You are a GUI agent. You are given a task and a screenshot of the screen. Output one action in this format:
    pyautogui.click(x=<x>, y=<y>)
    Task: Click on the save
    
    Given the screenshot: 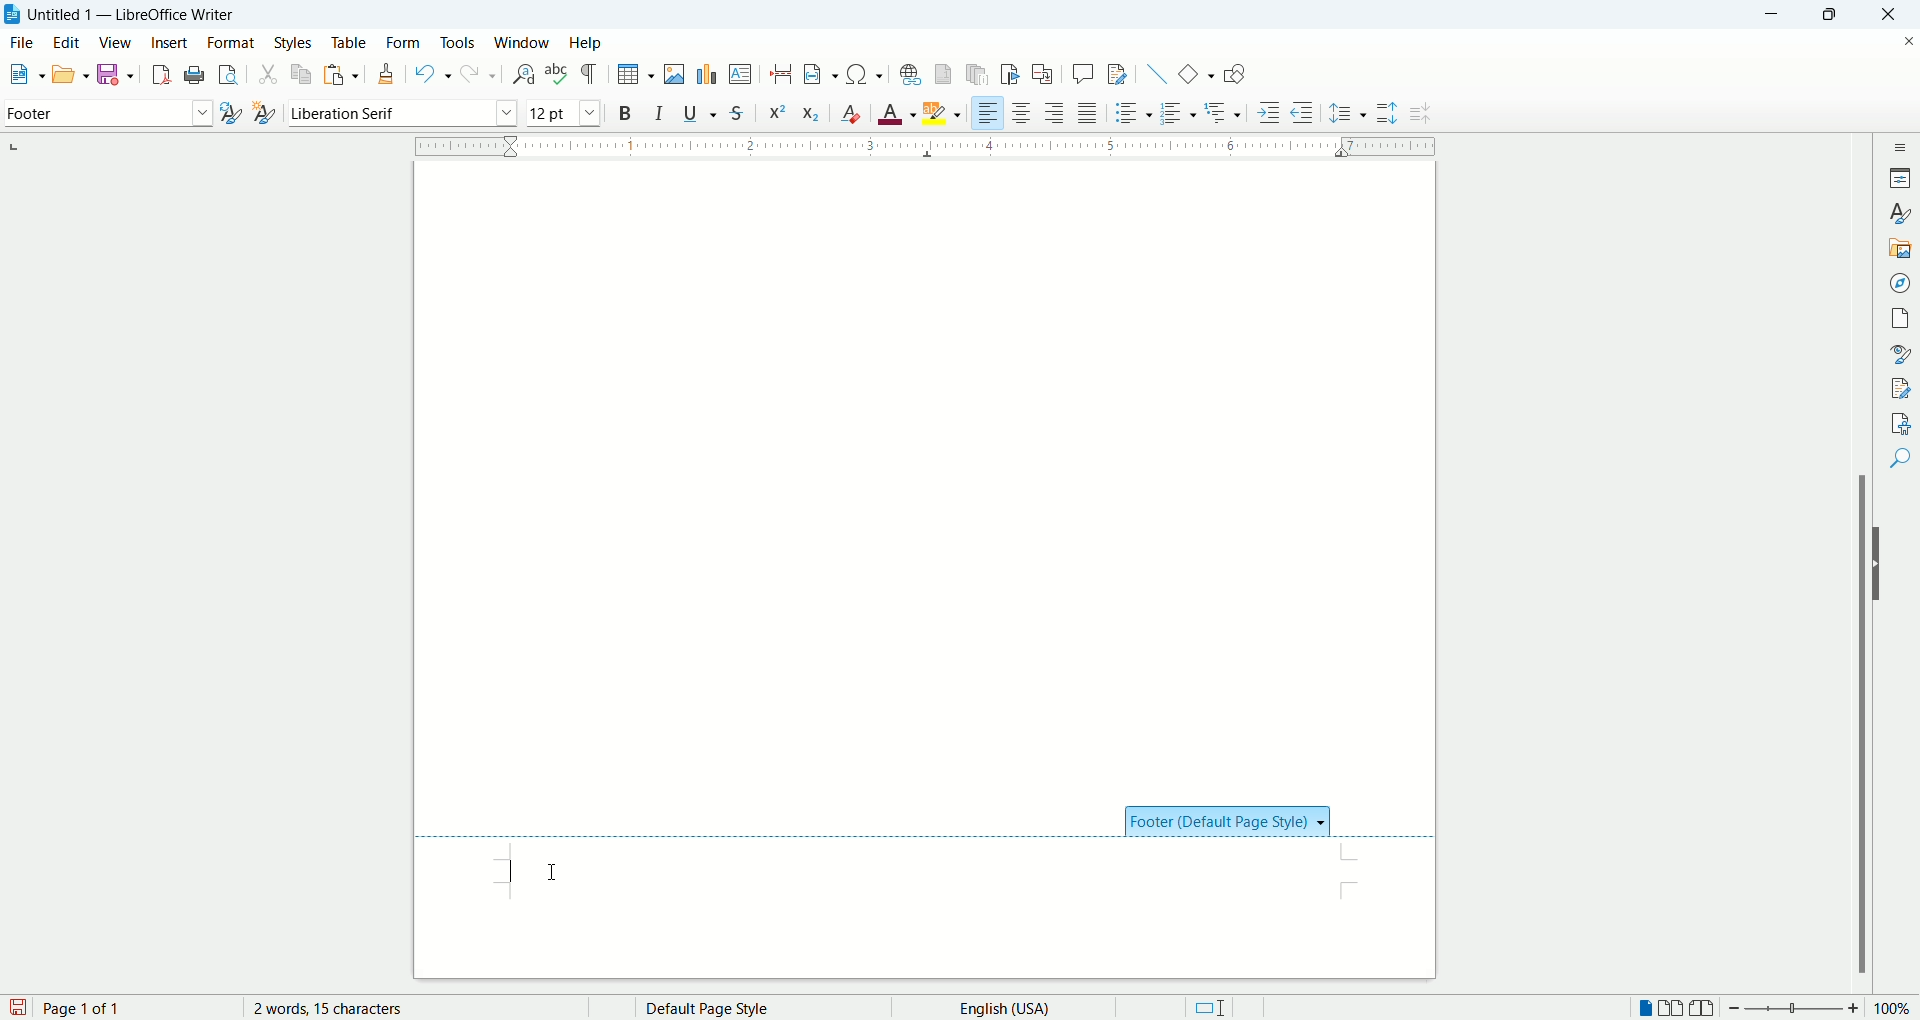 What is the action you would take?
    pyautogui.click(x=118, y=73)
    